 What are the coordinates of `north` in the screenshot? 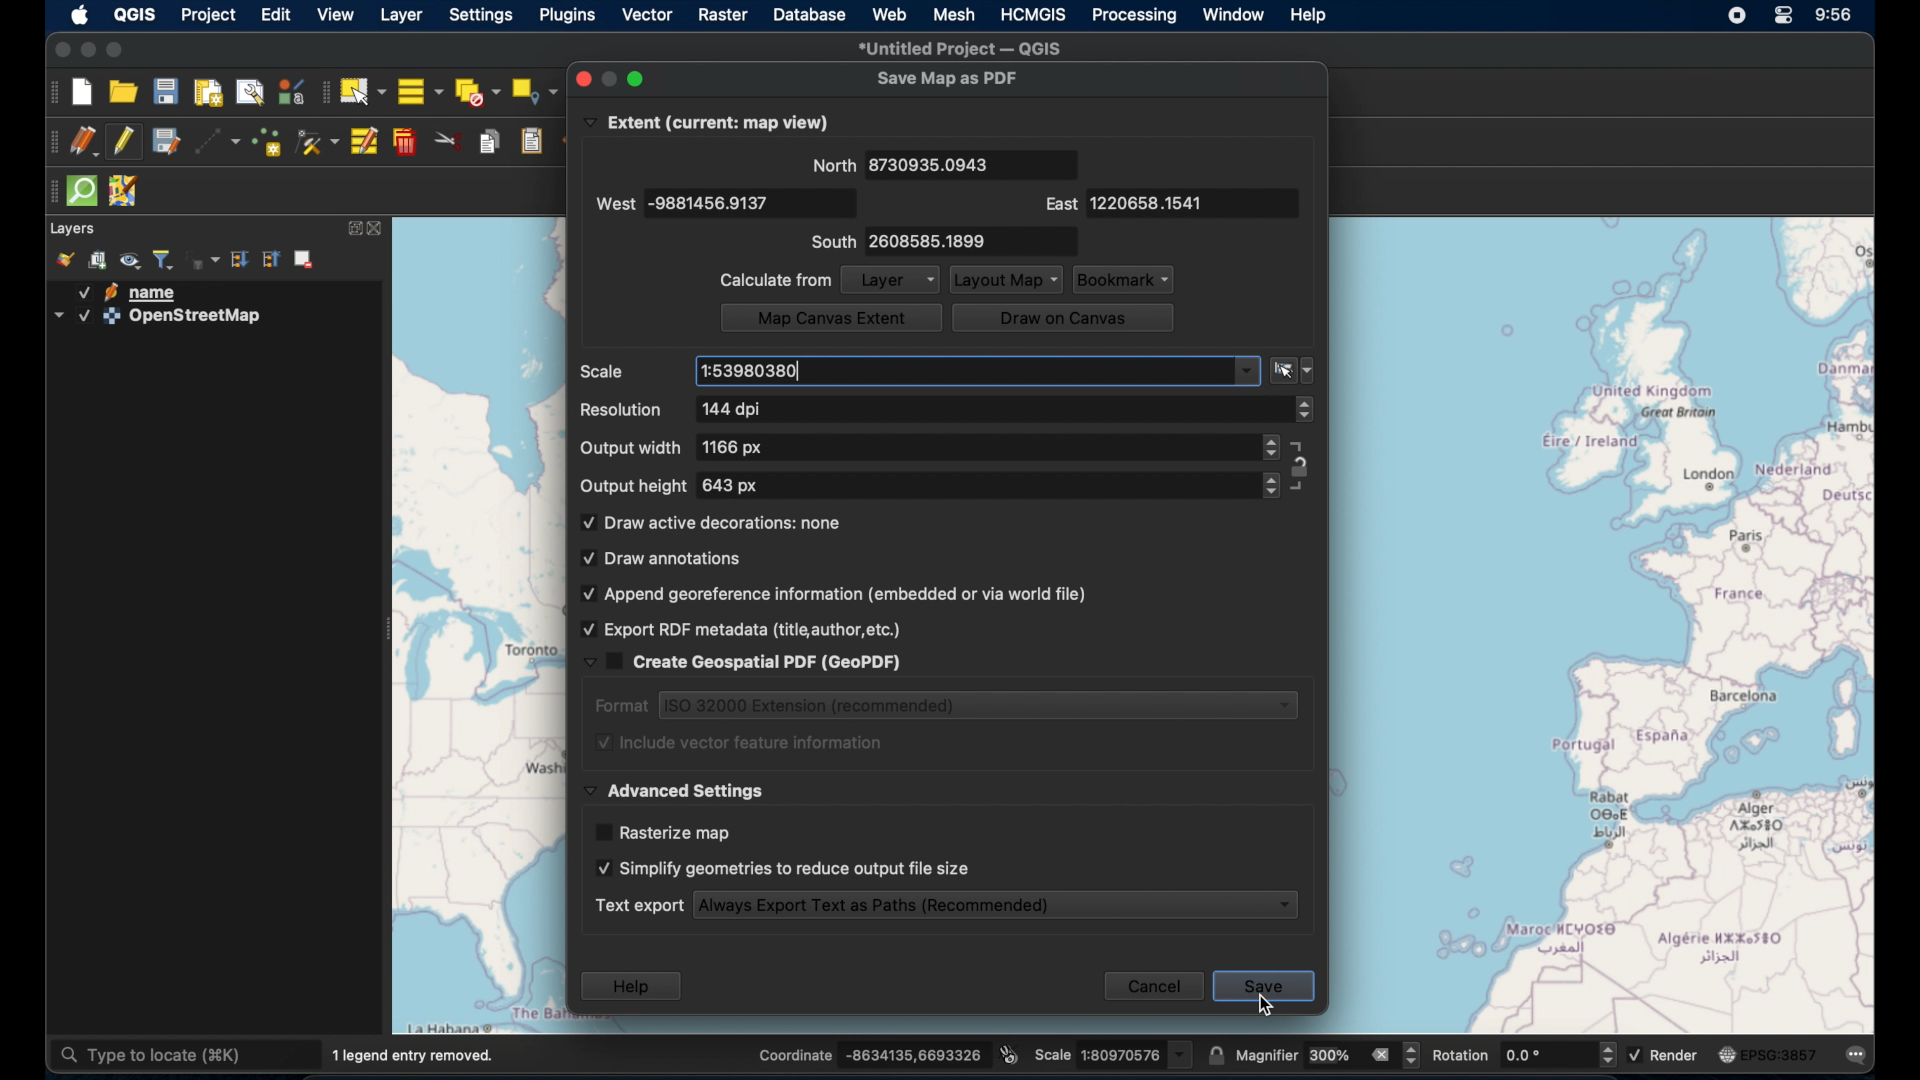 It's located at (833, 165).